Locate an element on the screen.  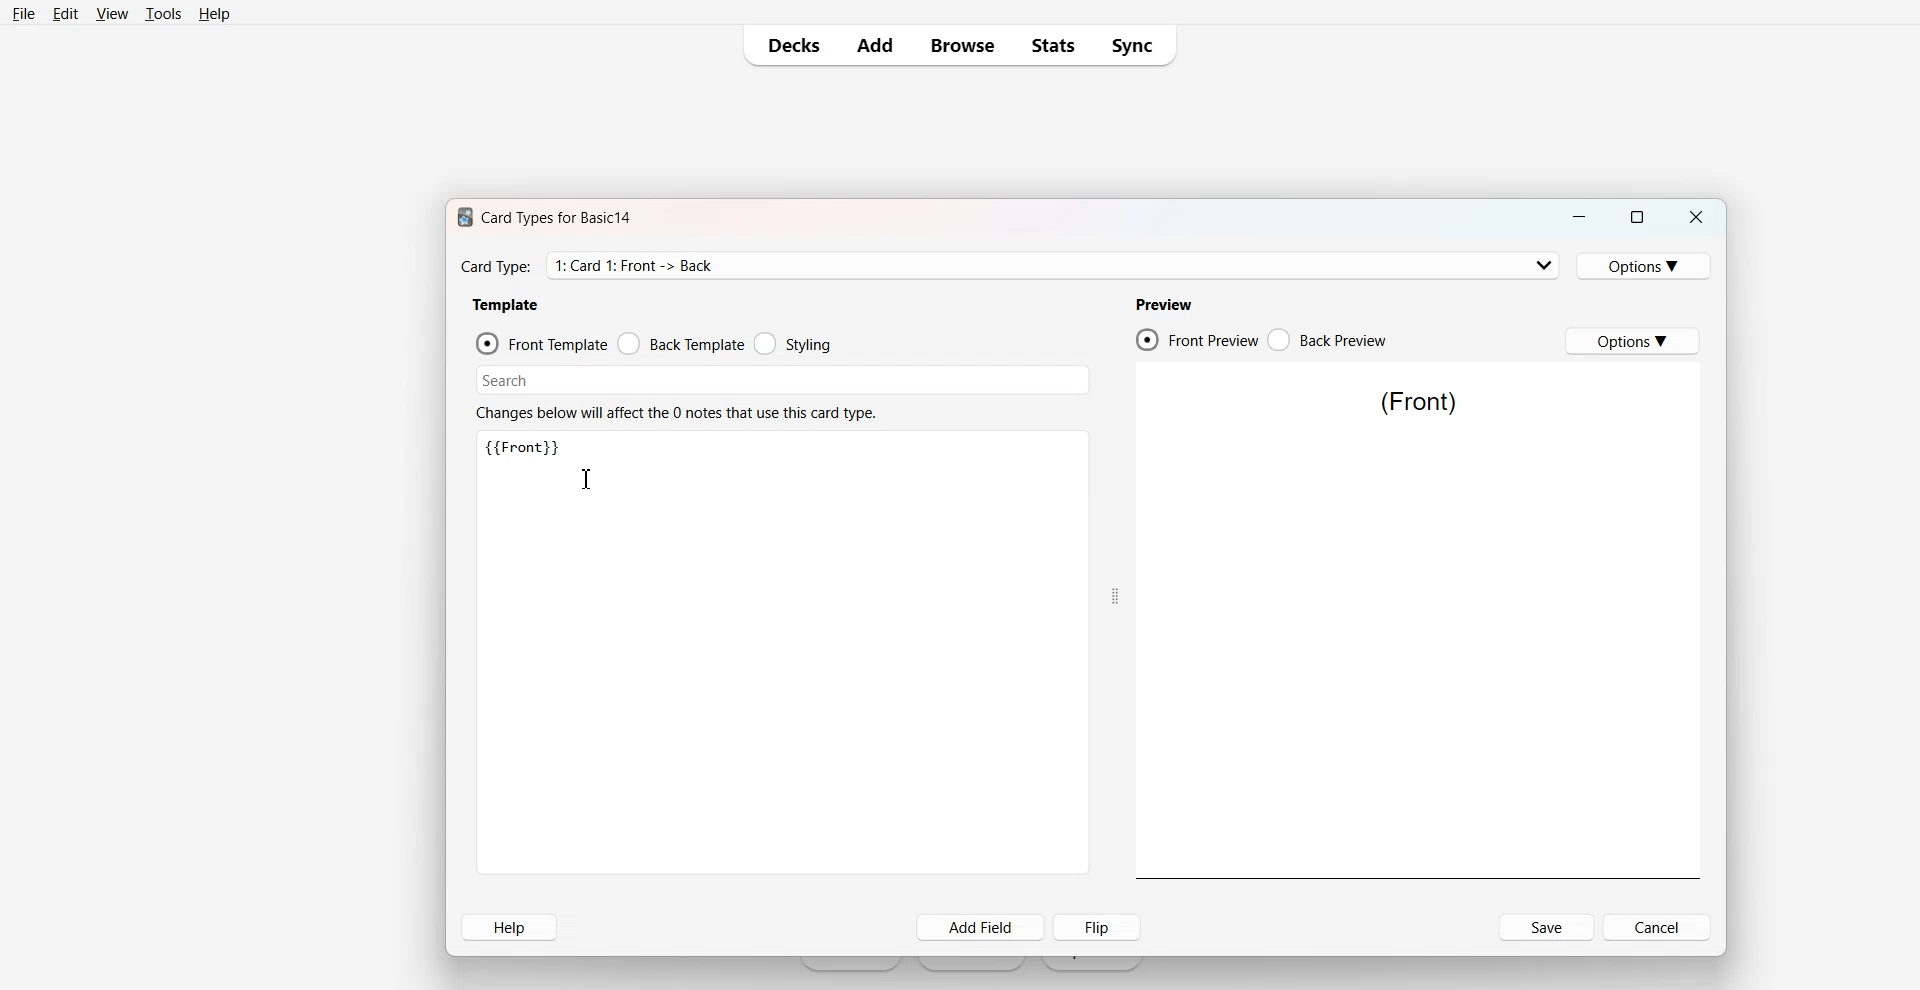
Text is located at coordinates (557, 217).